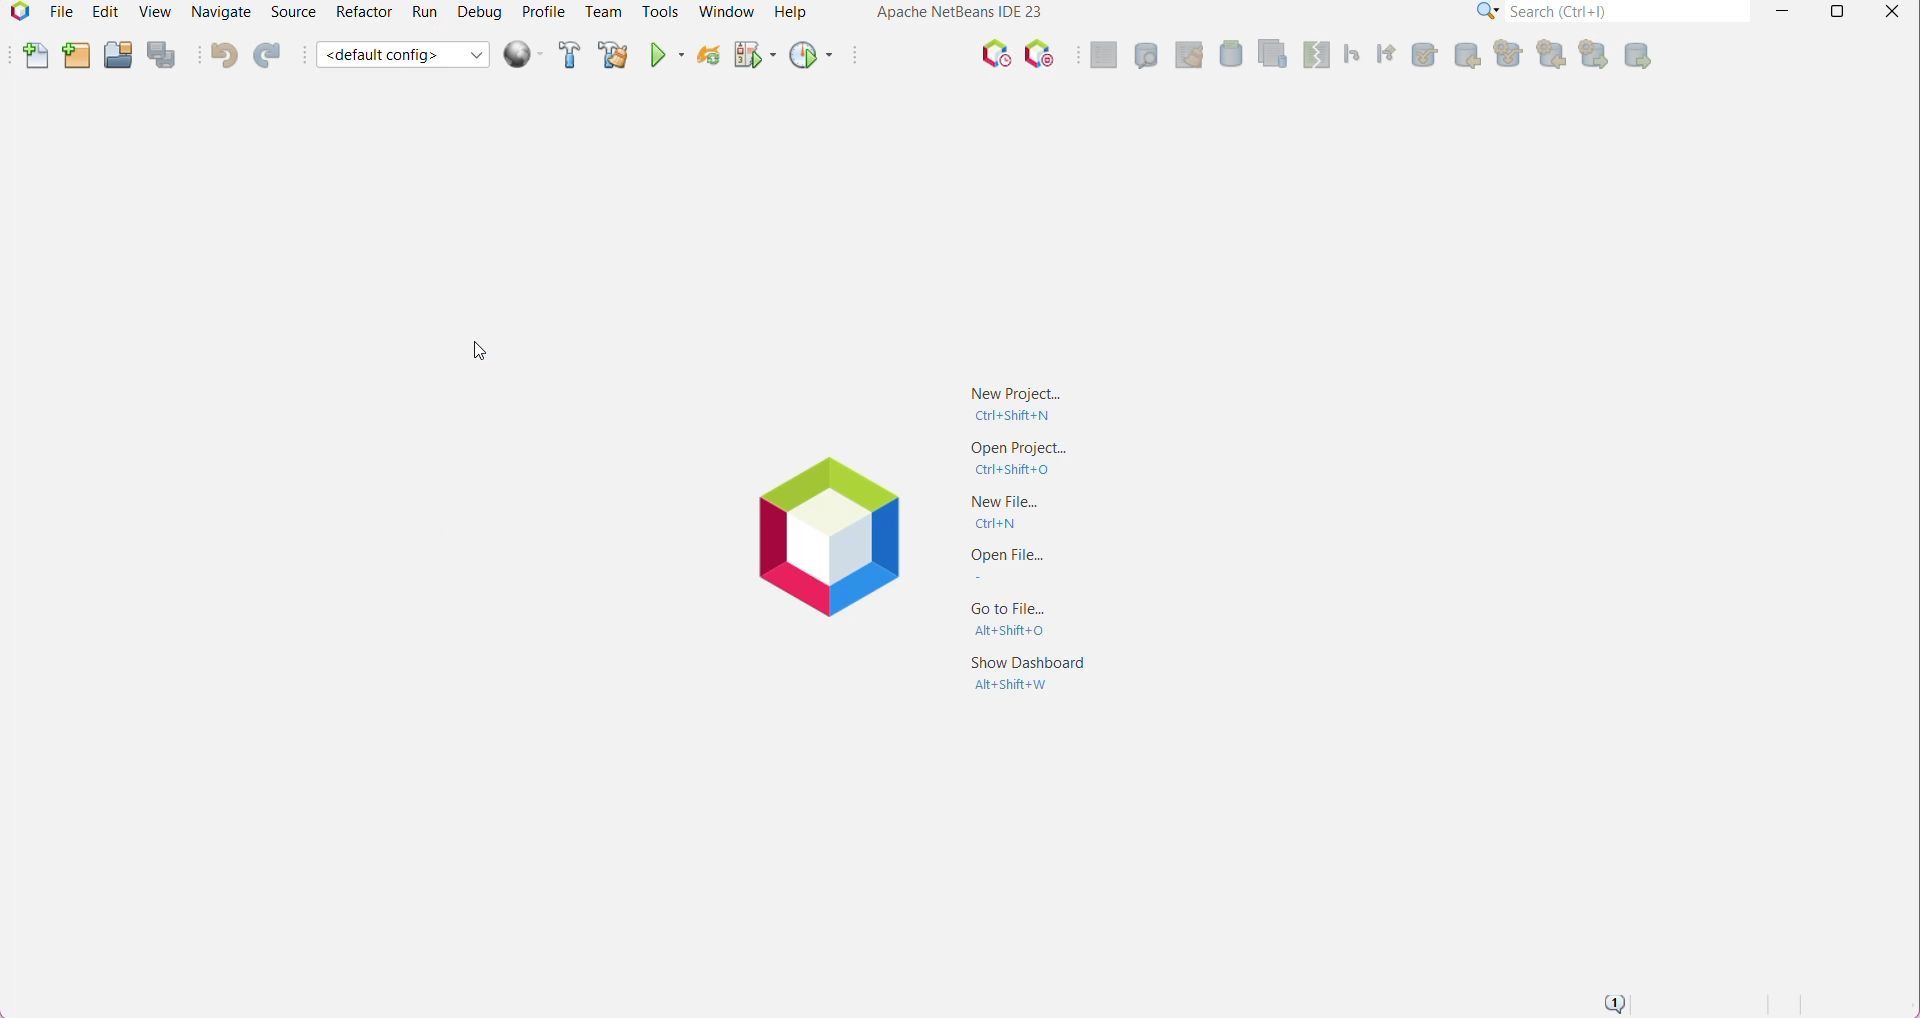 Image resolution: width=1920 pixels, height=1018 pixels. What do you see at coordinates (1629, 11) in the screenshot?
I see `Search` at bounding box center [1629, 11].